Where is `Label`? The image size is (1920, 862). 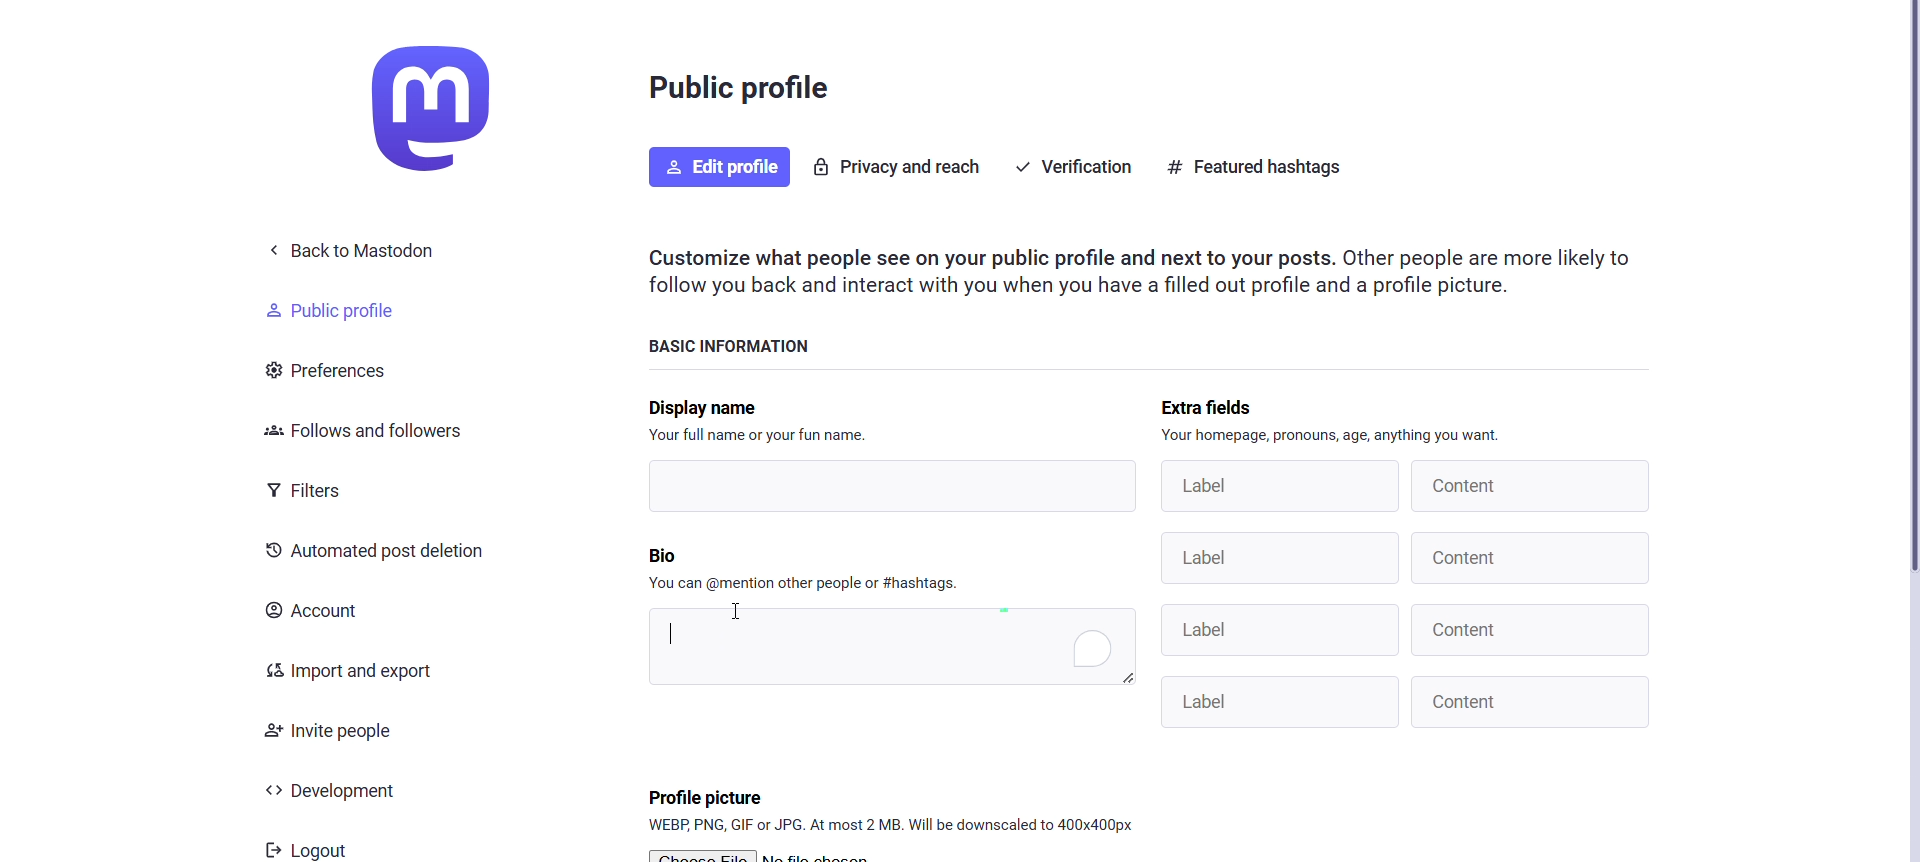 Label is located at coordinates (1280, 558).